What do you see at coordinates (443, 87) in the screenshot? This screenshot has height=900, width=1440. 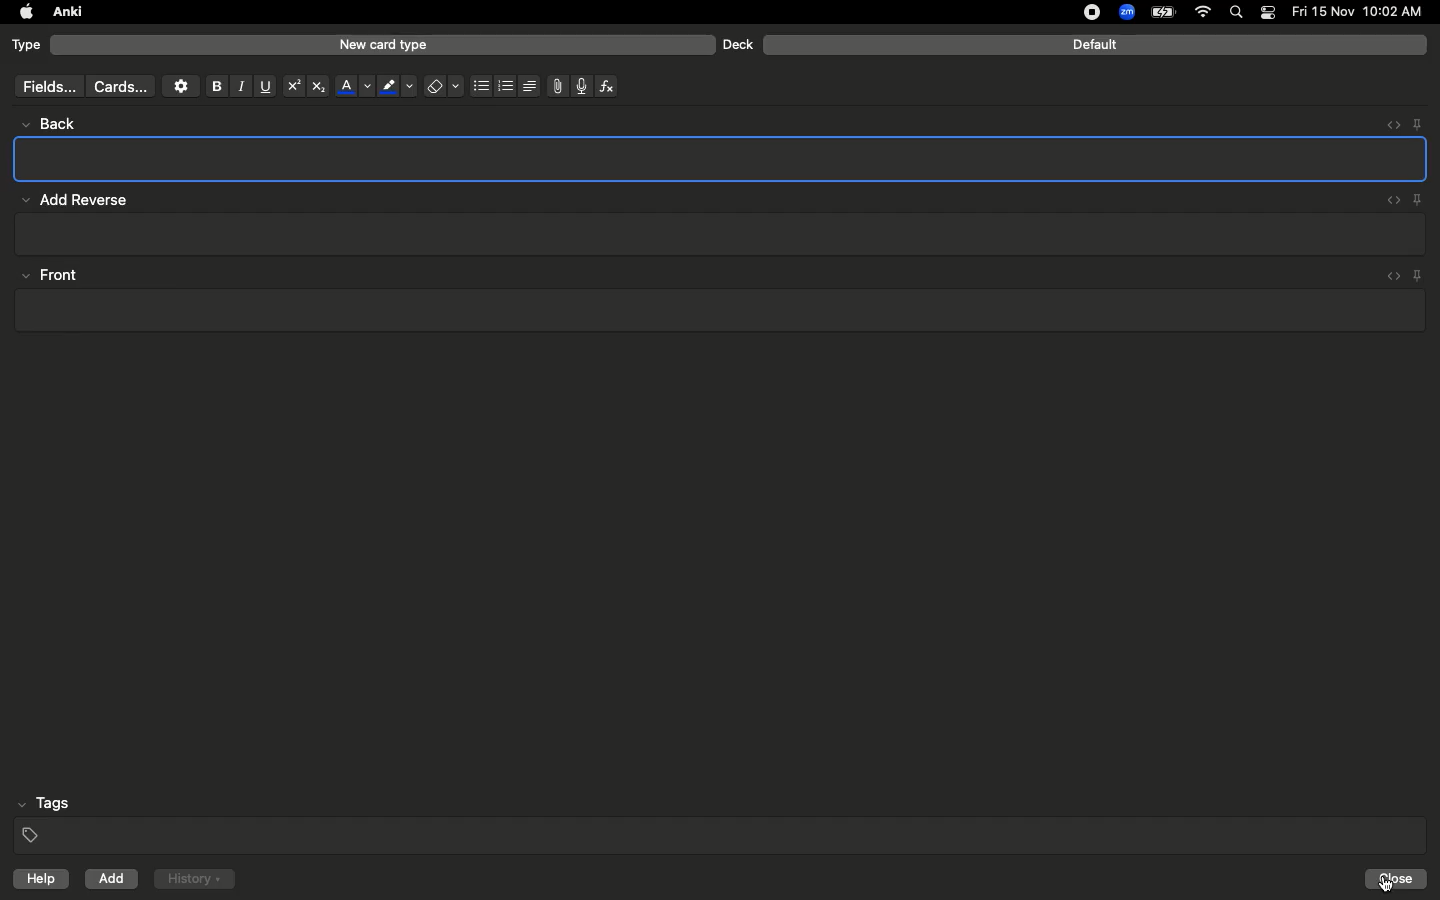 I see `Eraser` at bounding box center [443, 87].